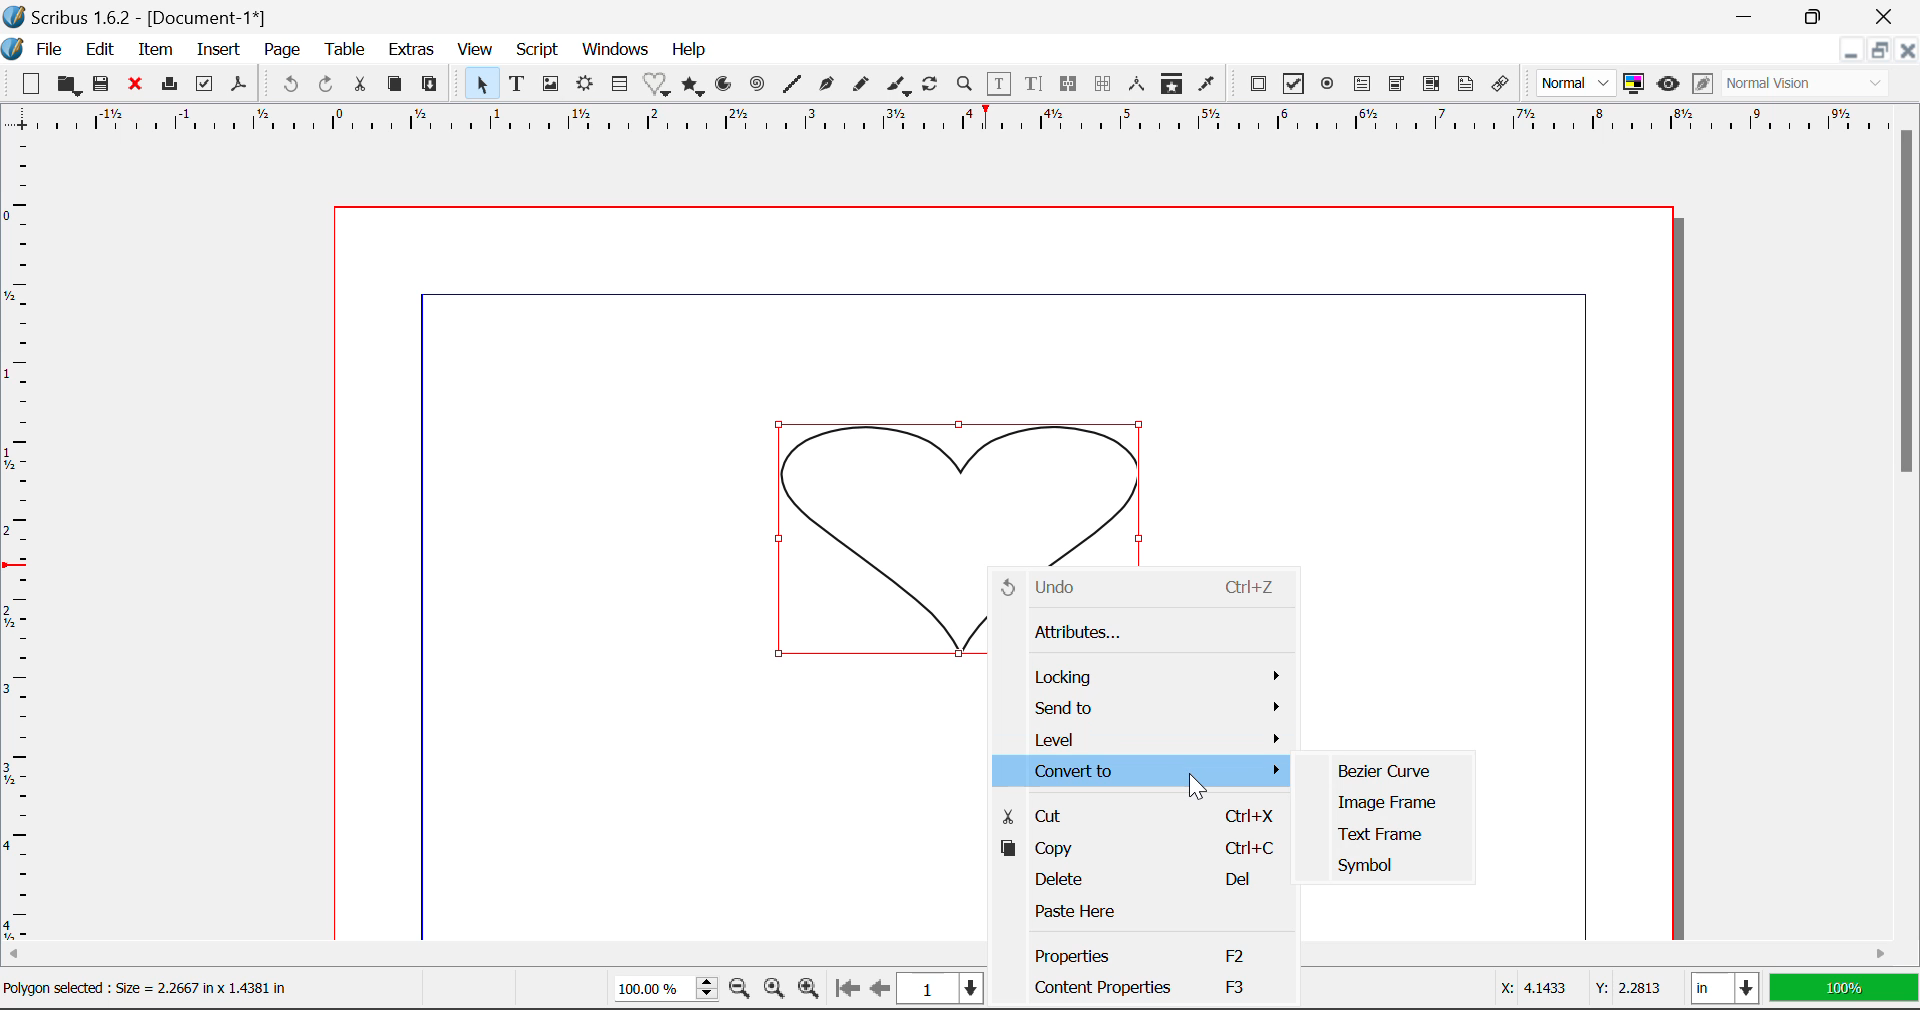 This screenshot has width=1920, height=1010. Describe the element at coordinates (481, 84) in the screenshot. I see `Select` at that location.